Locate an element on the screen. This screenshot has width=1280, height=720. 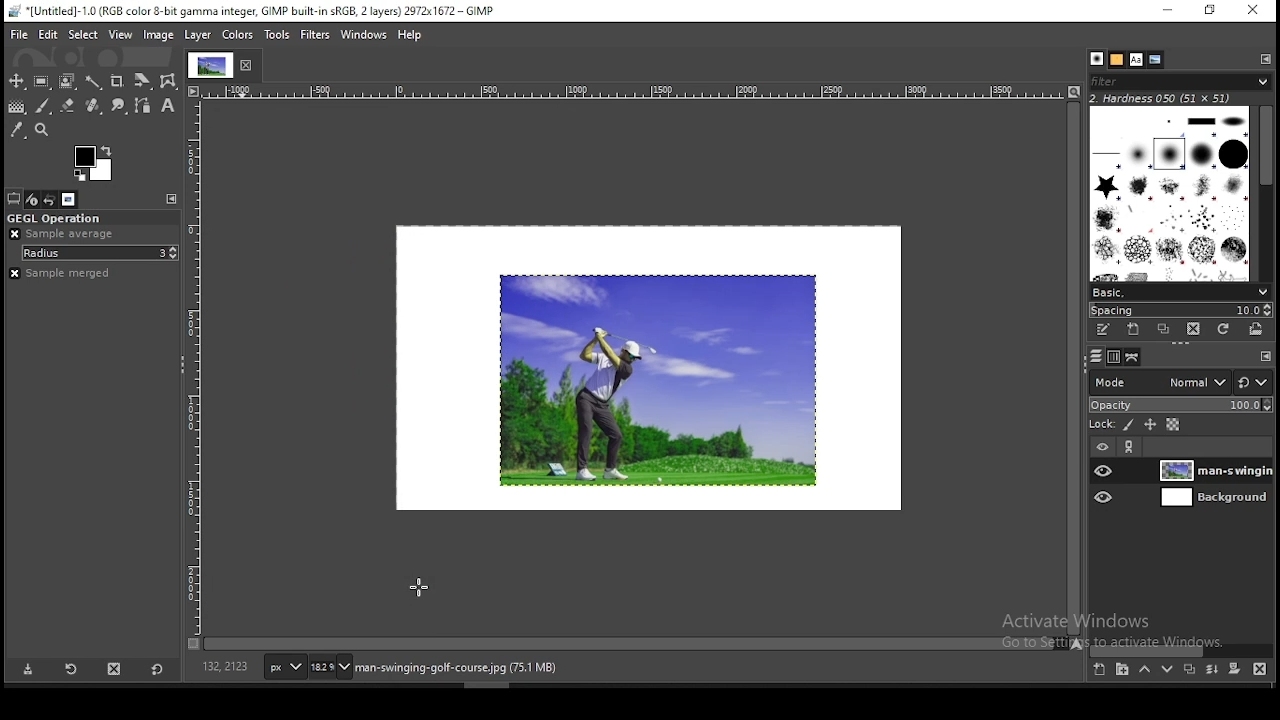
brushes is located at coordinates (1169, 194).